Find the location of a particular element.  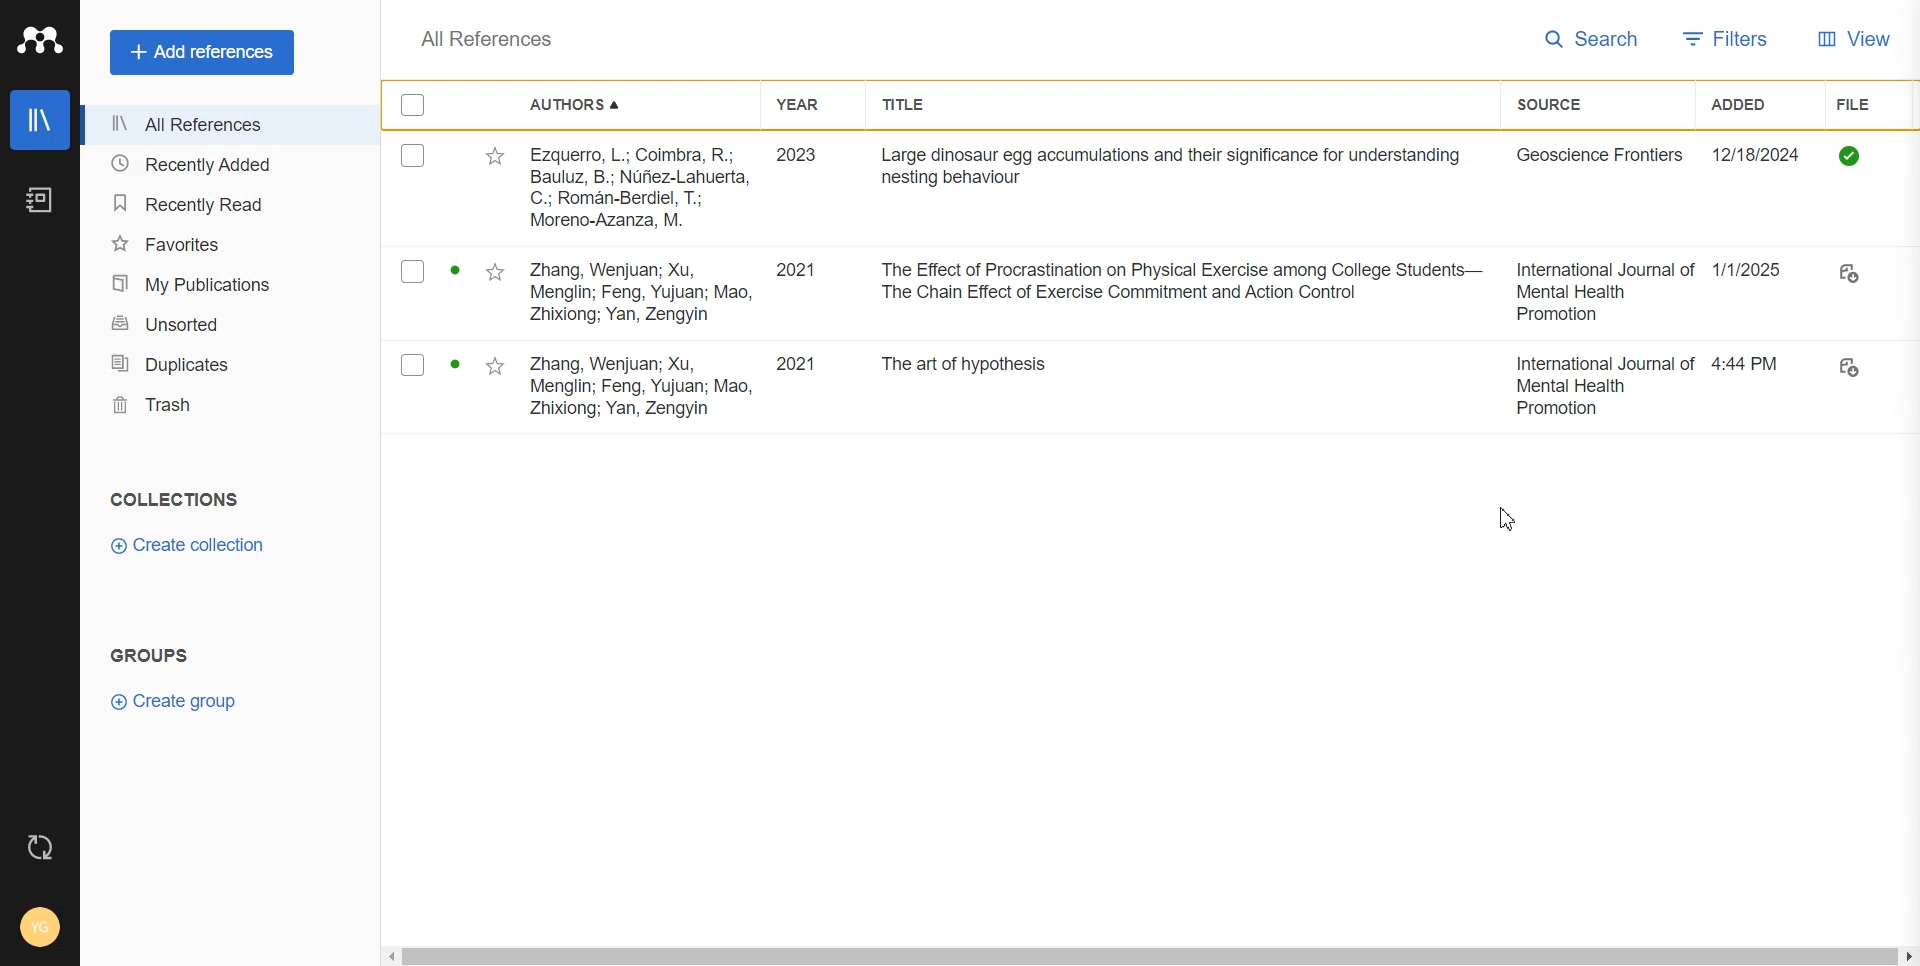

My Publication is located at coordinates (212, 285).